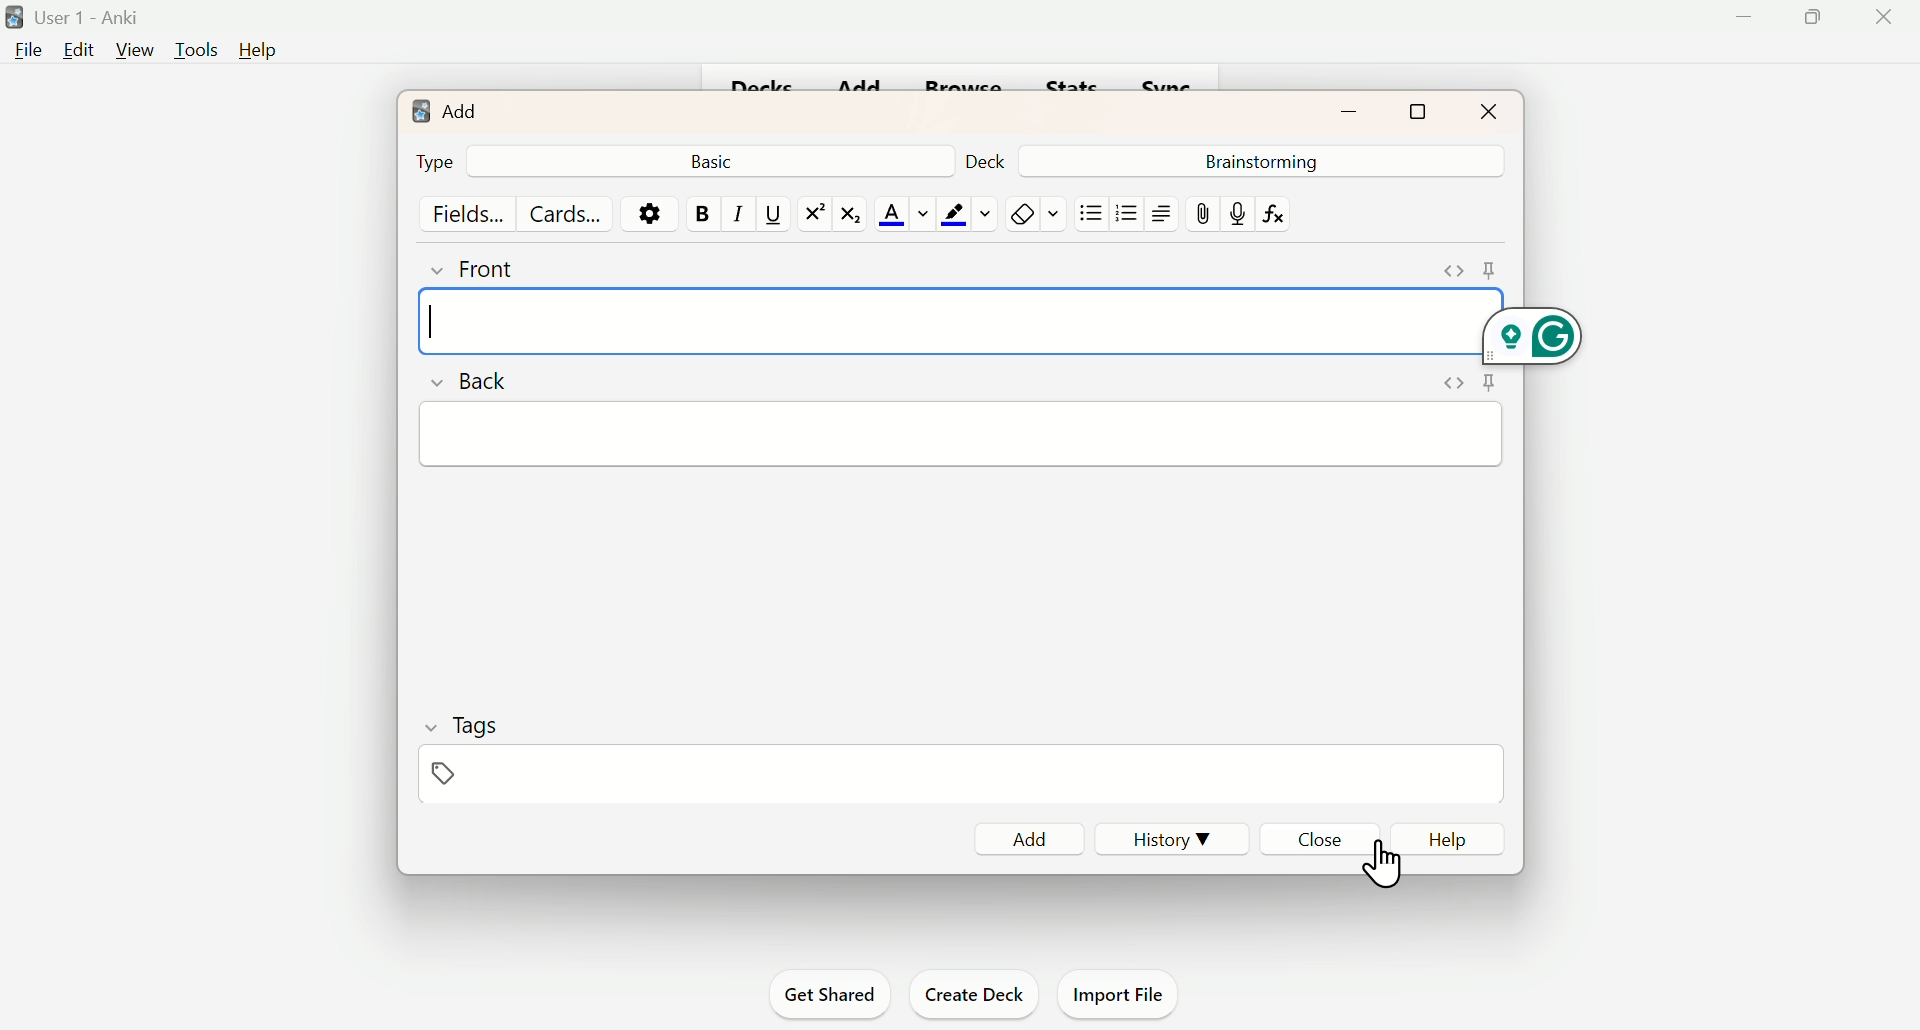  Describe the element at coordinates (82, 48) in the screenshot. I see `` at that location.